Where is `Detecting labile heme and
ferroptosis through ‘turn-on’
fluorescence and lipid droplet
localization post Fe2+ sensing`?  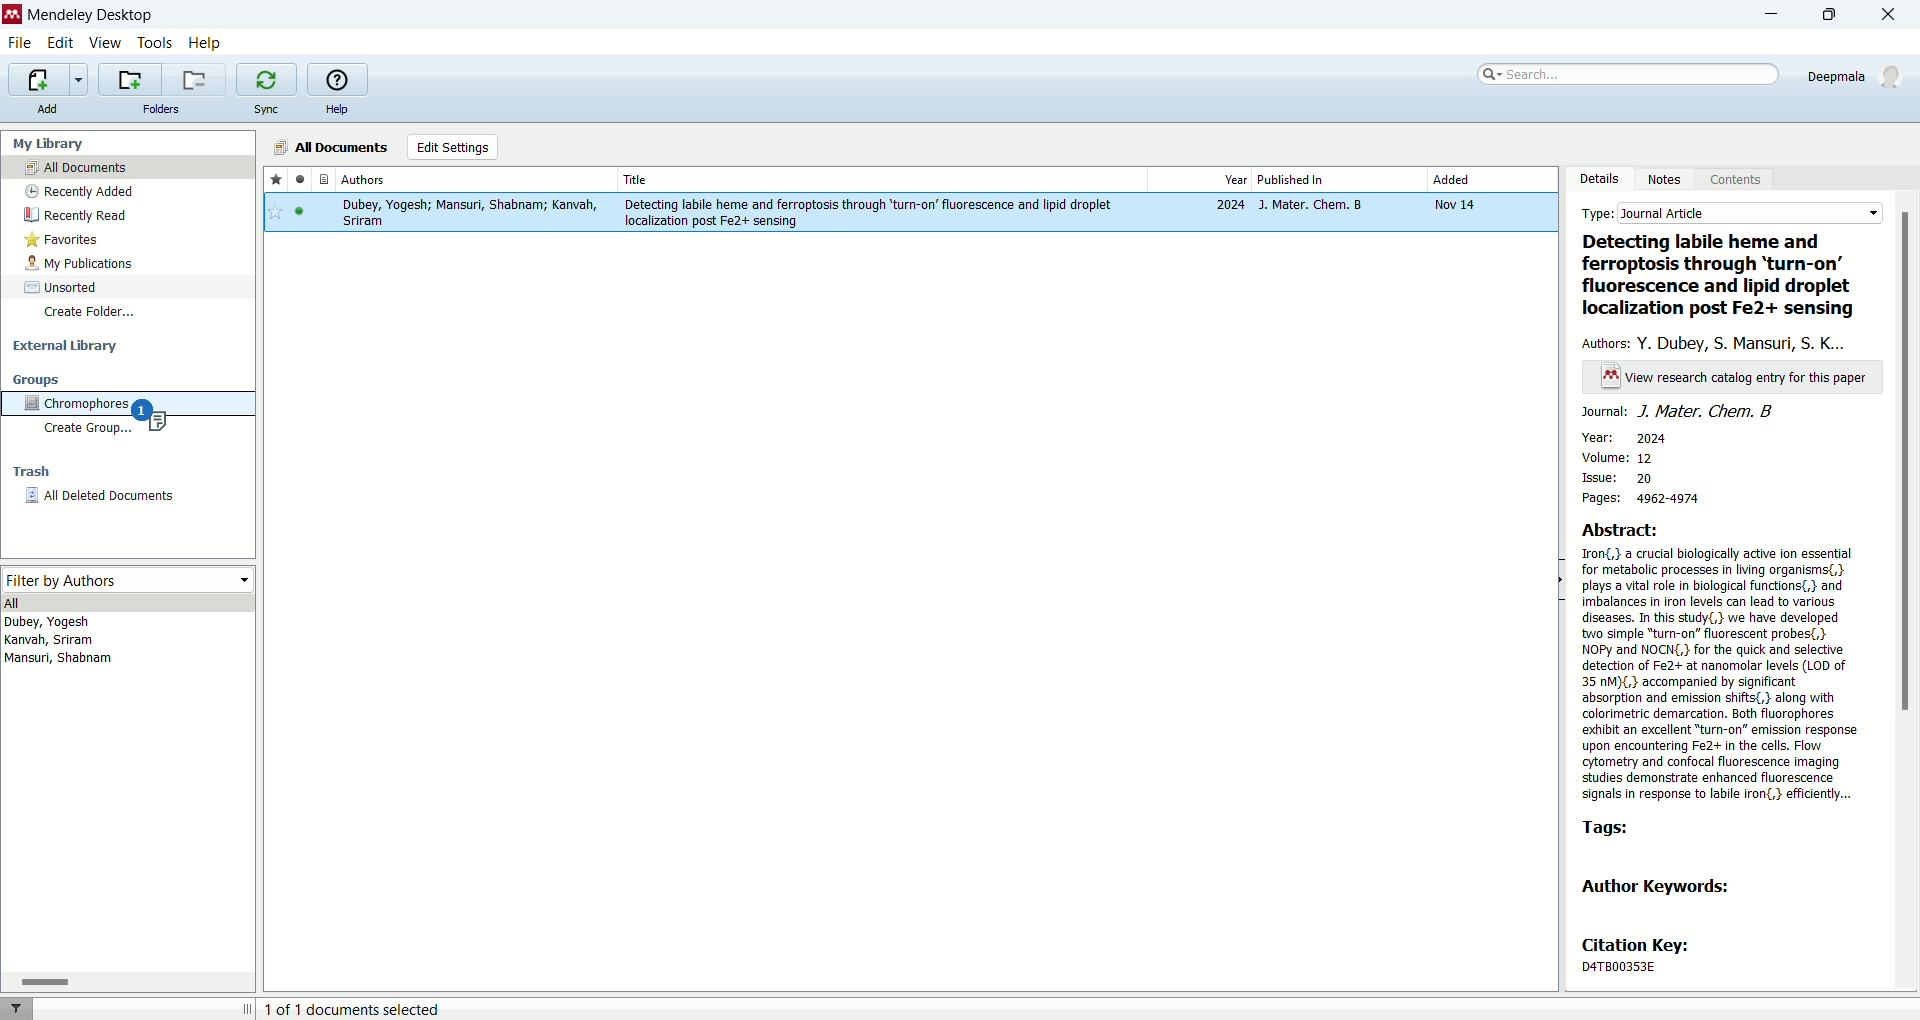
Detecting labile heme and
ferroptosis through ‘turn-on’
fluorescence and lipid droplet
localization post Fe2+ sensing is located at coordinates (1724, 277).